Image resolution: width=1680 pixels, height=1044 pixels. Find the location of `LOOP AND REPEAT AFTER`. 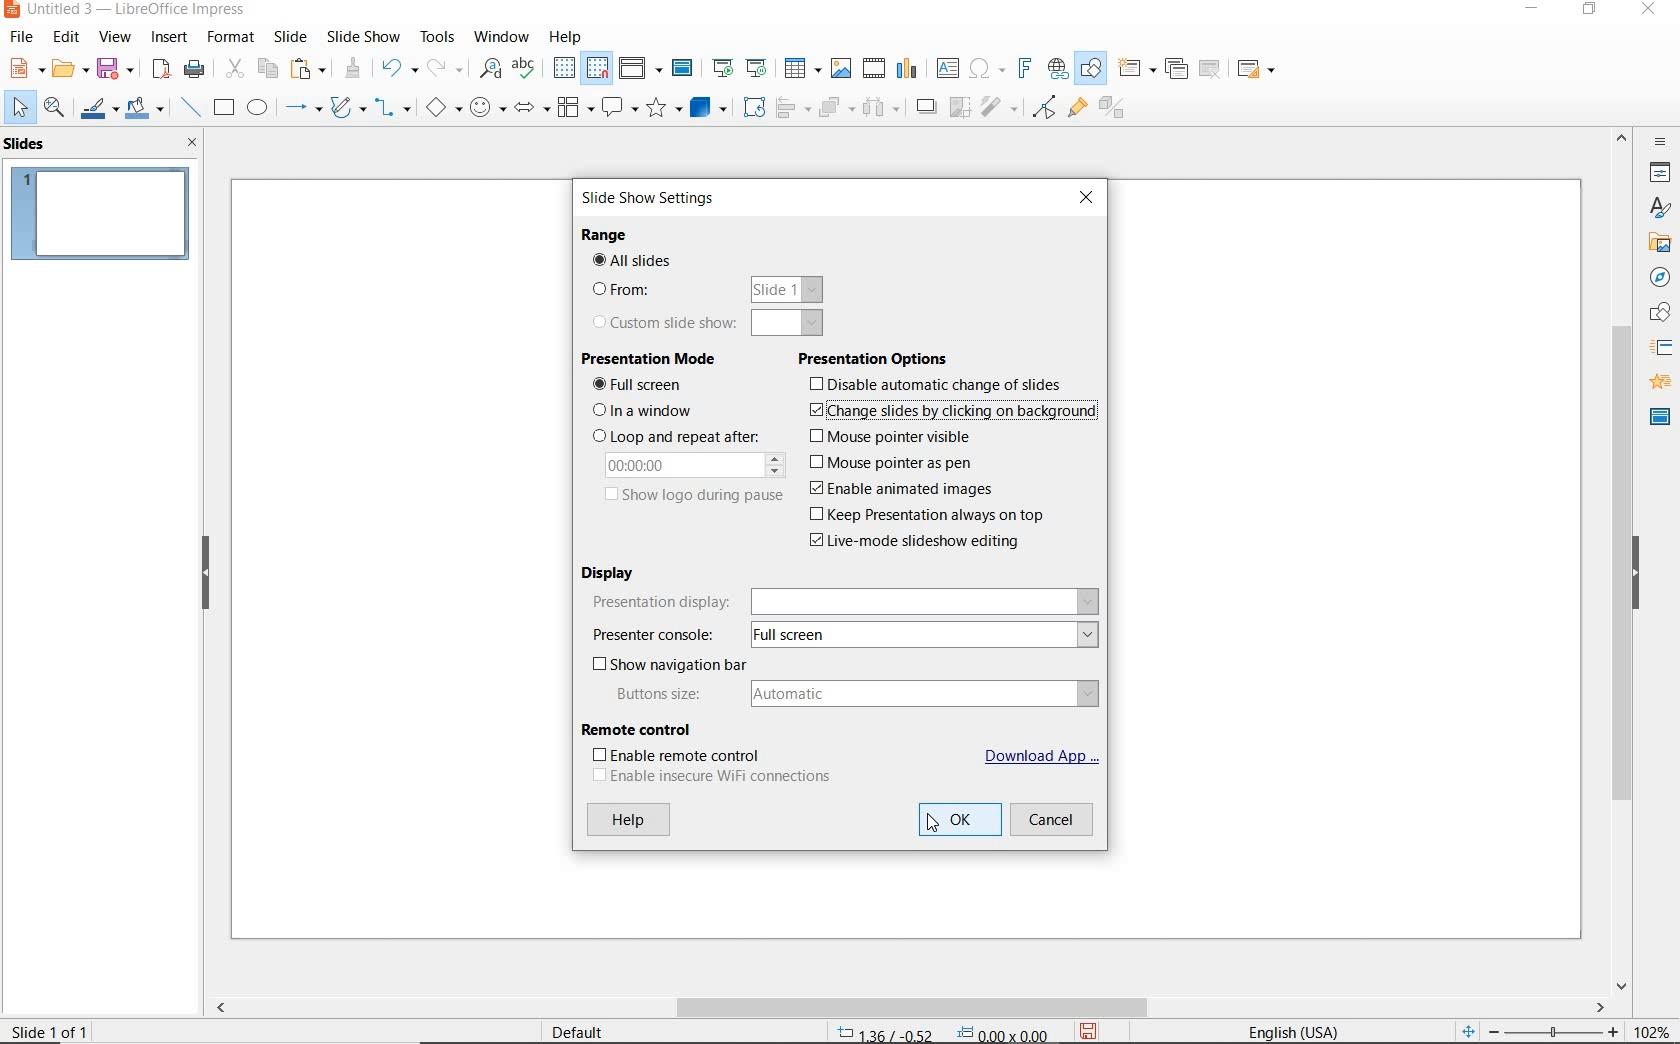

LOOP AND REPEAT AFTER is located at coordinates (670, 438).